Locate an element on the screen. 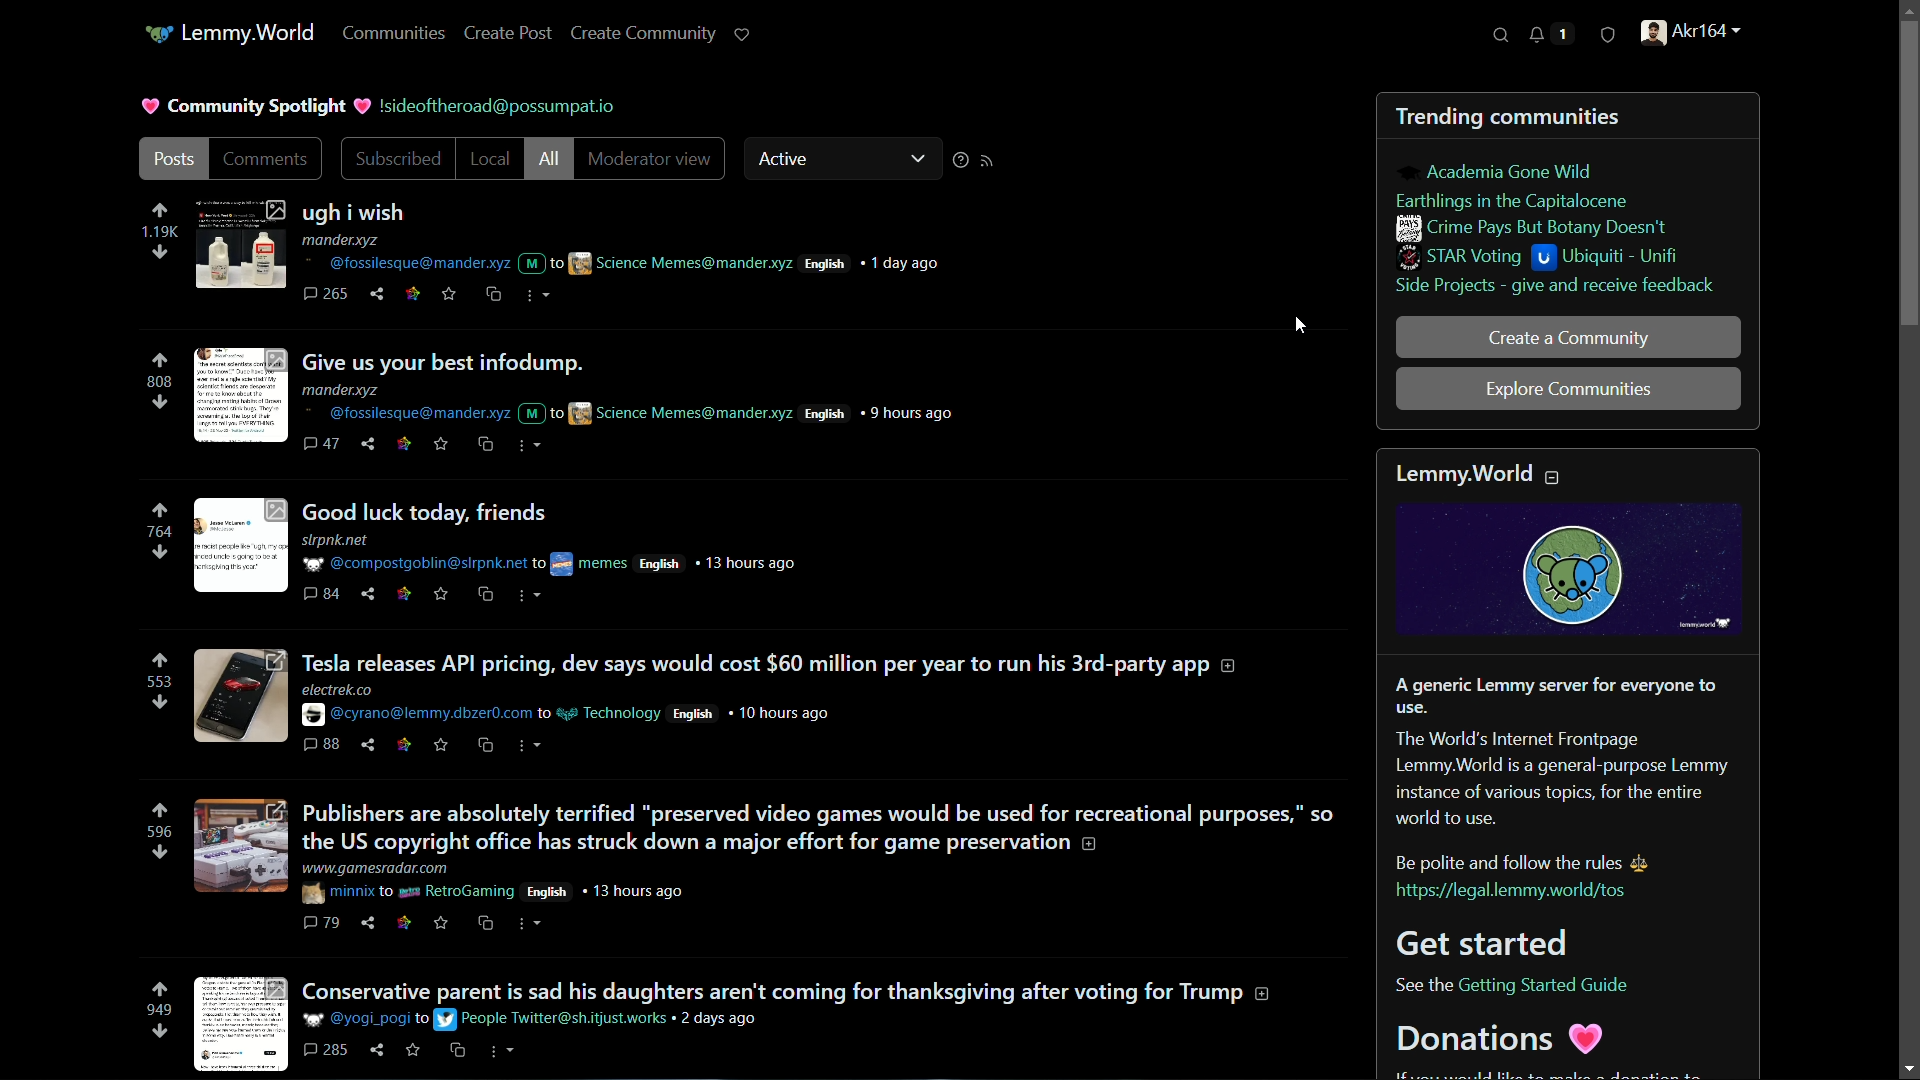   English  13 hours ago is located at coordinates (607, 890).